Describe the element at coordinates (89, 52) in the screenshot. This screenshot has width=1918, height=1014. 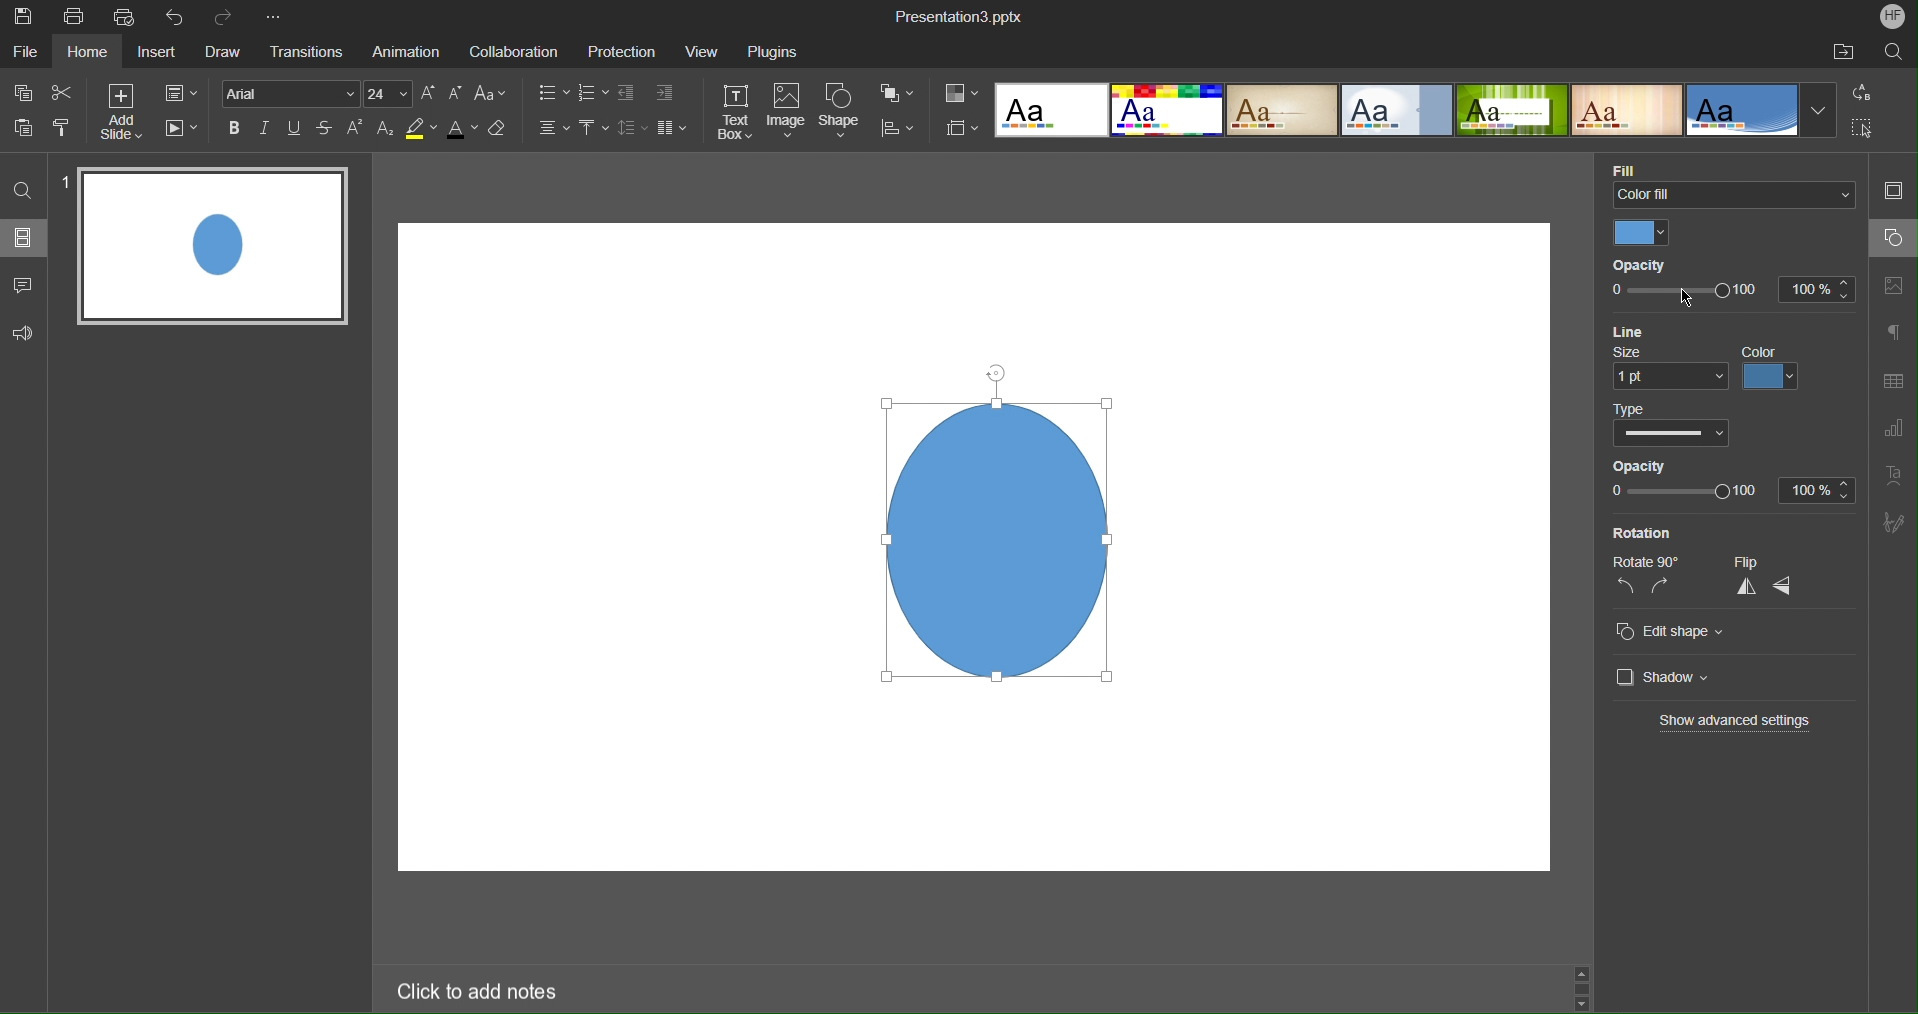
I see `Home` at that location.